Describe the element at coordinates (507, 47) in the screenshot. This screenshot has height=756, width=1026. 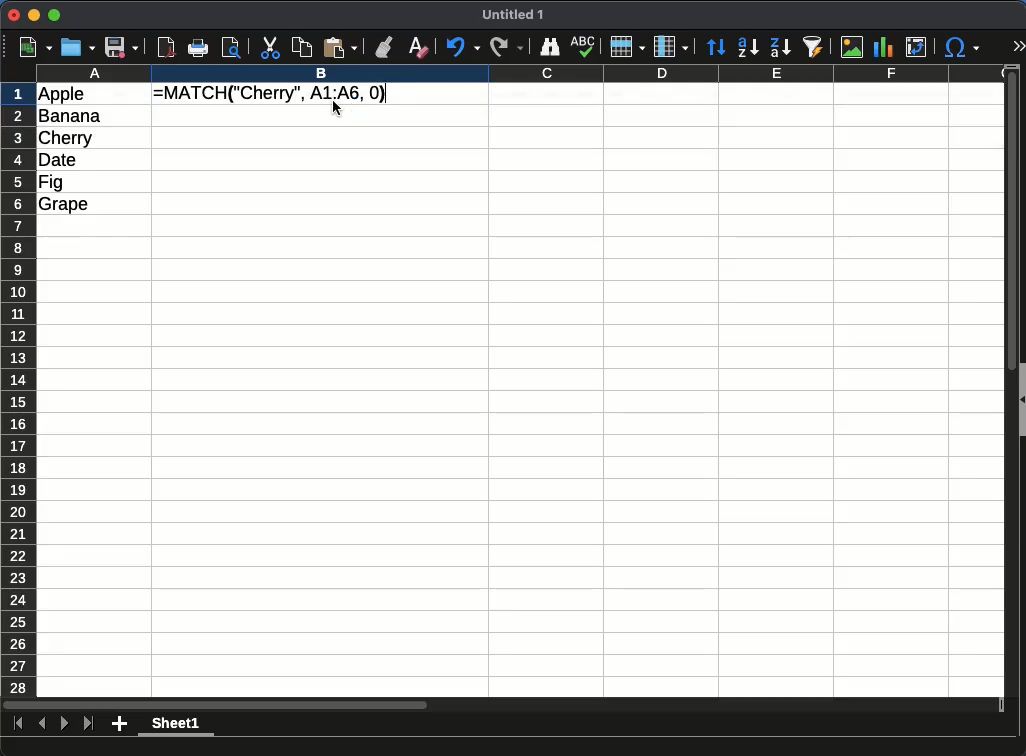
I see `redo` at that location.